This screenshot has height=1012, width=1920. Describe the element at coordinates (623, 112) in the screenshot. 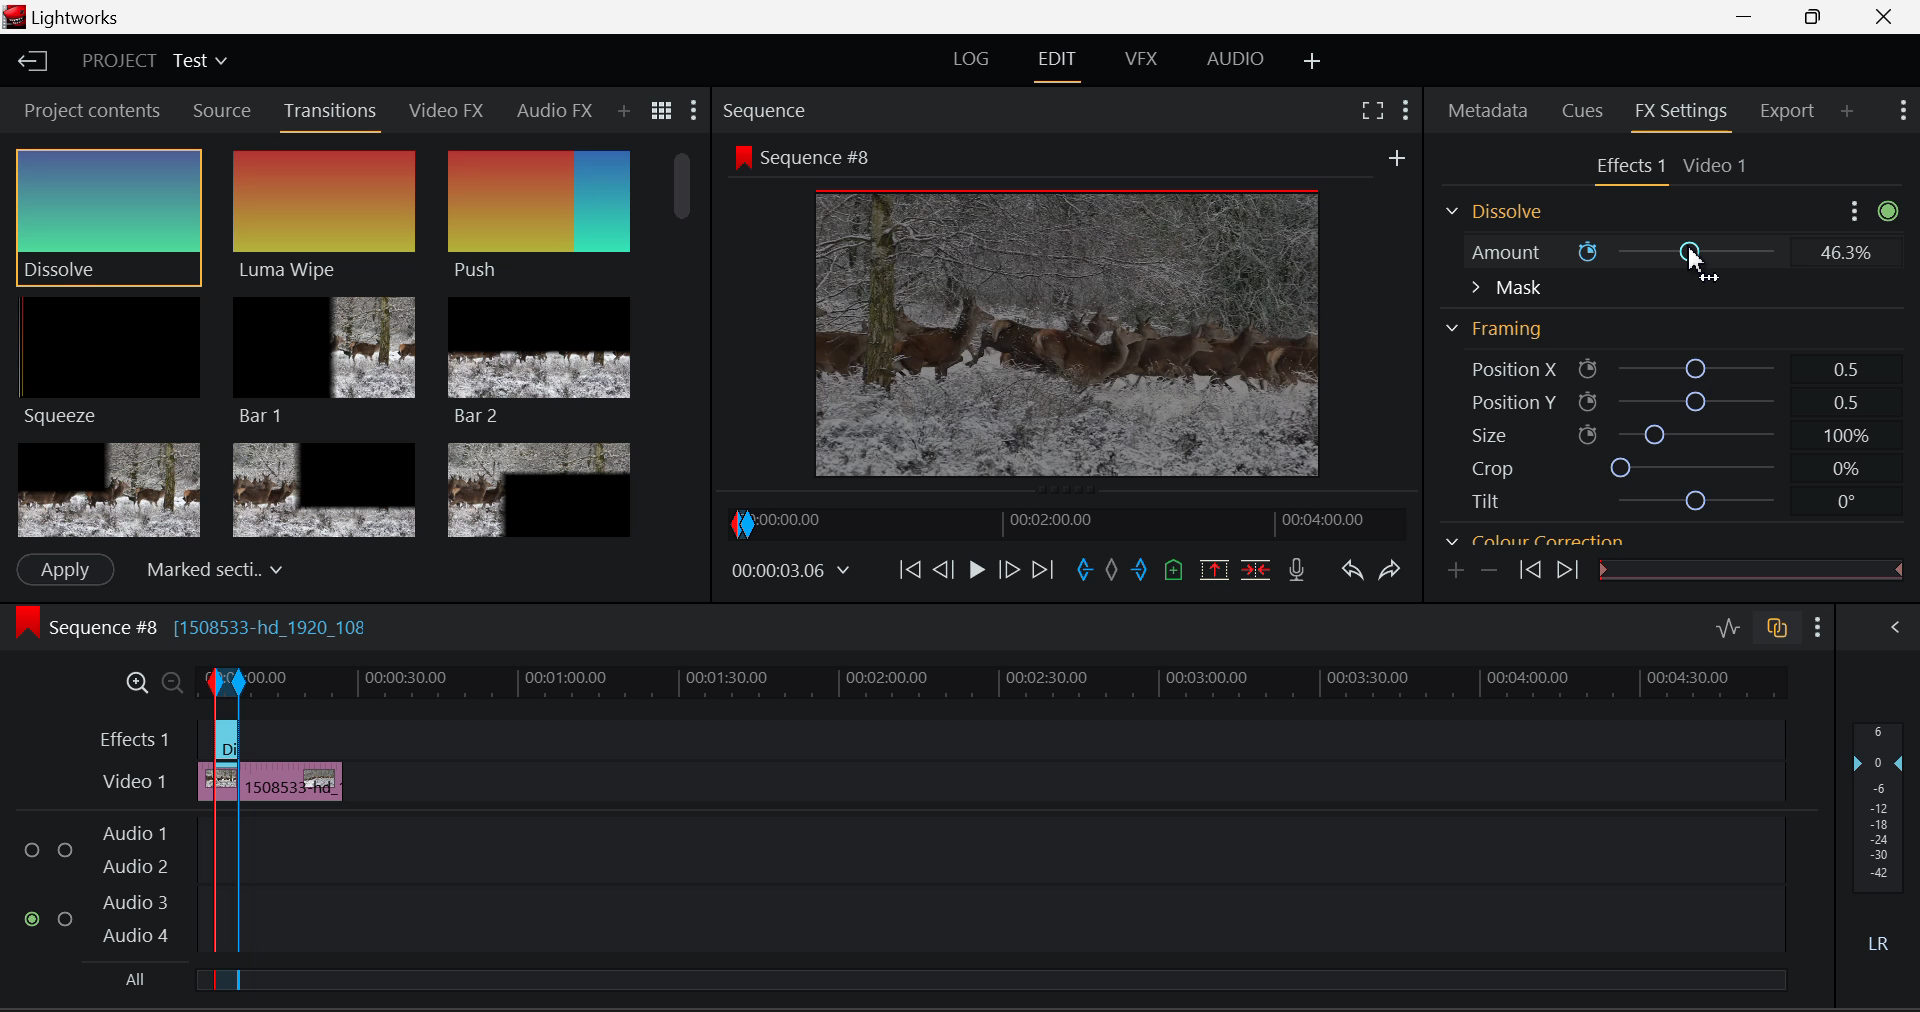

I see `Add Panel` at that location.